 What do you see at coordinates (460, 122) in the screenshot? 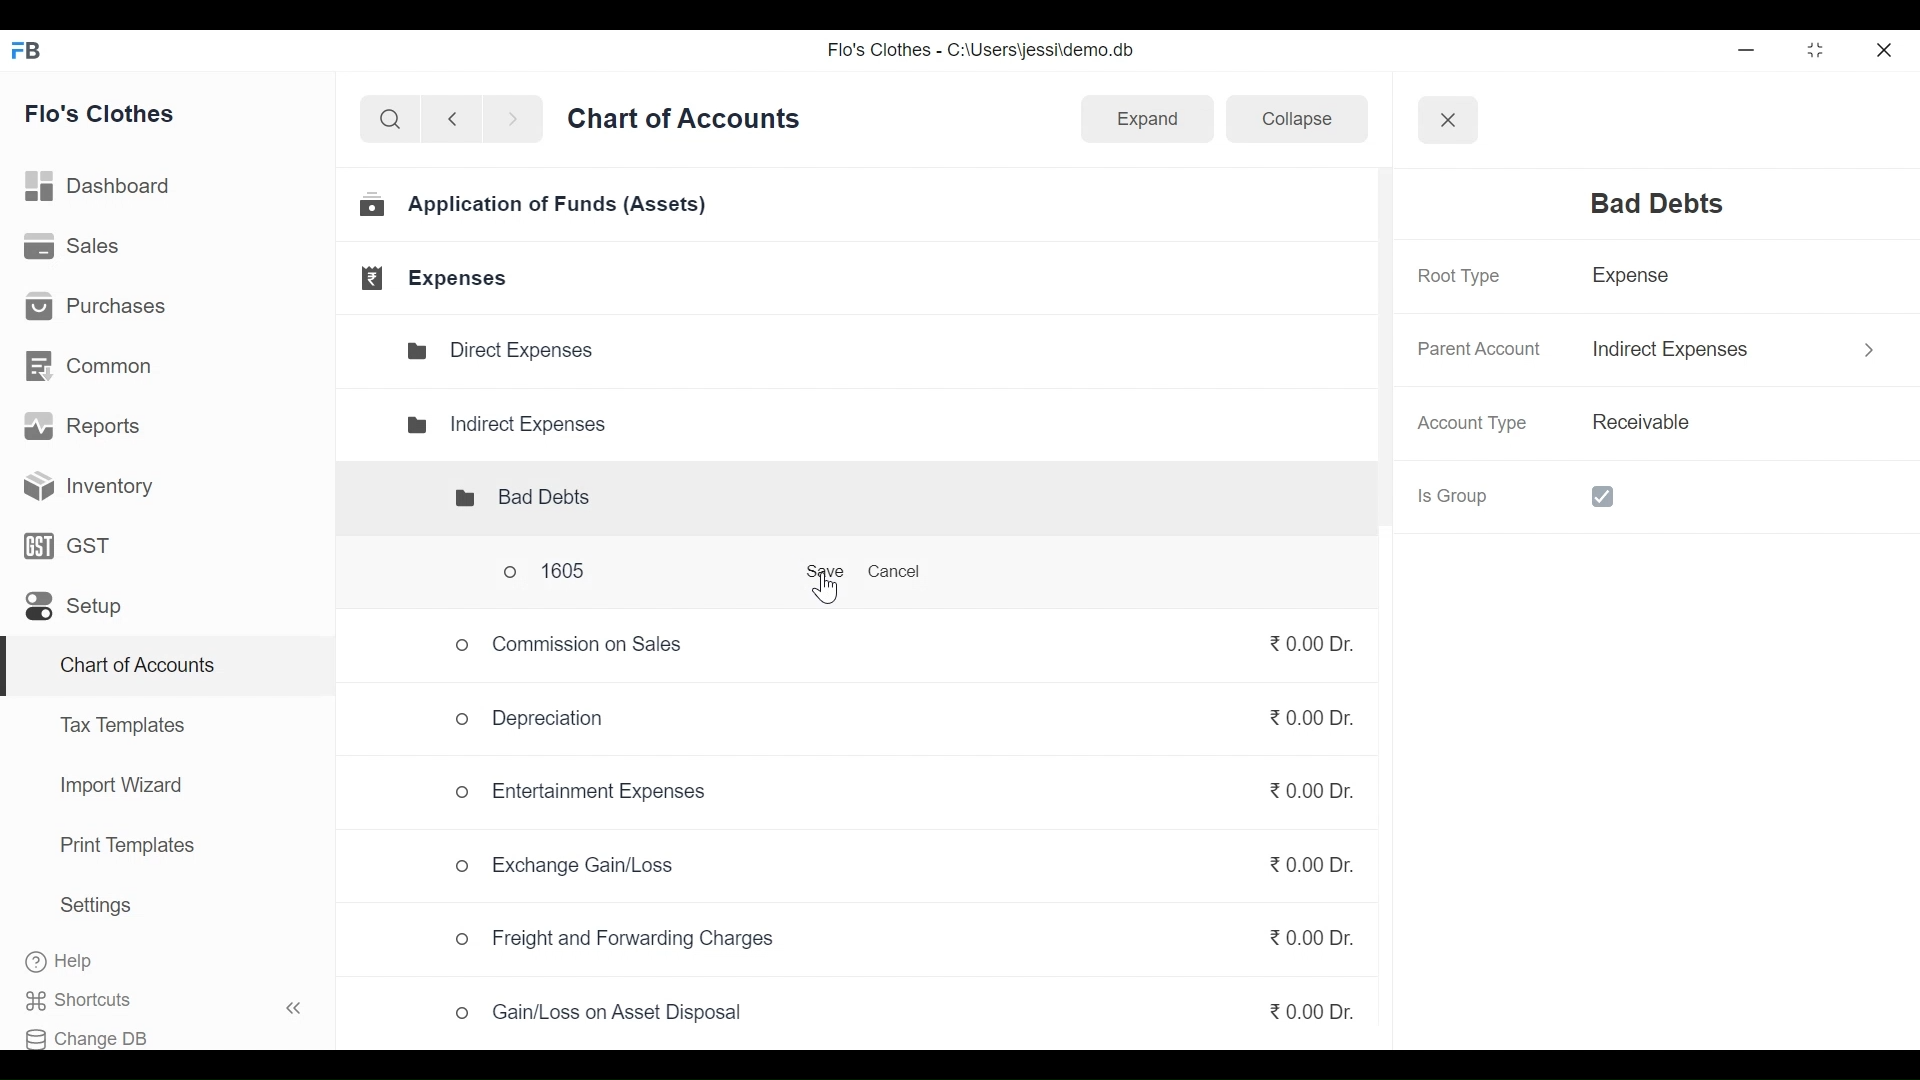
I see `back` at bounding box center [460, 122].